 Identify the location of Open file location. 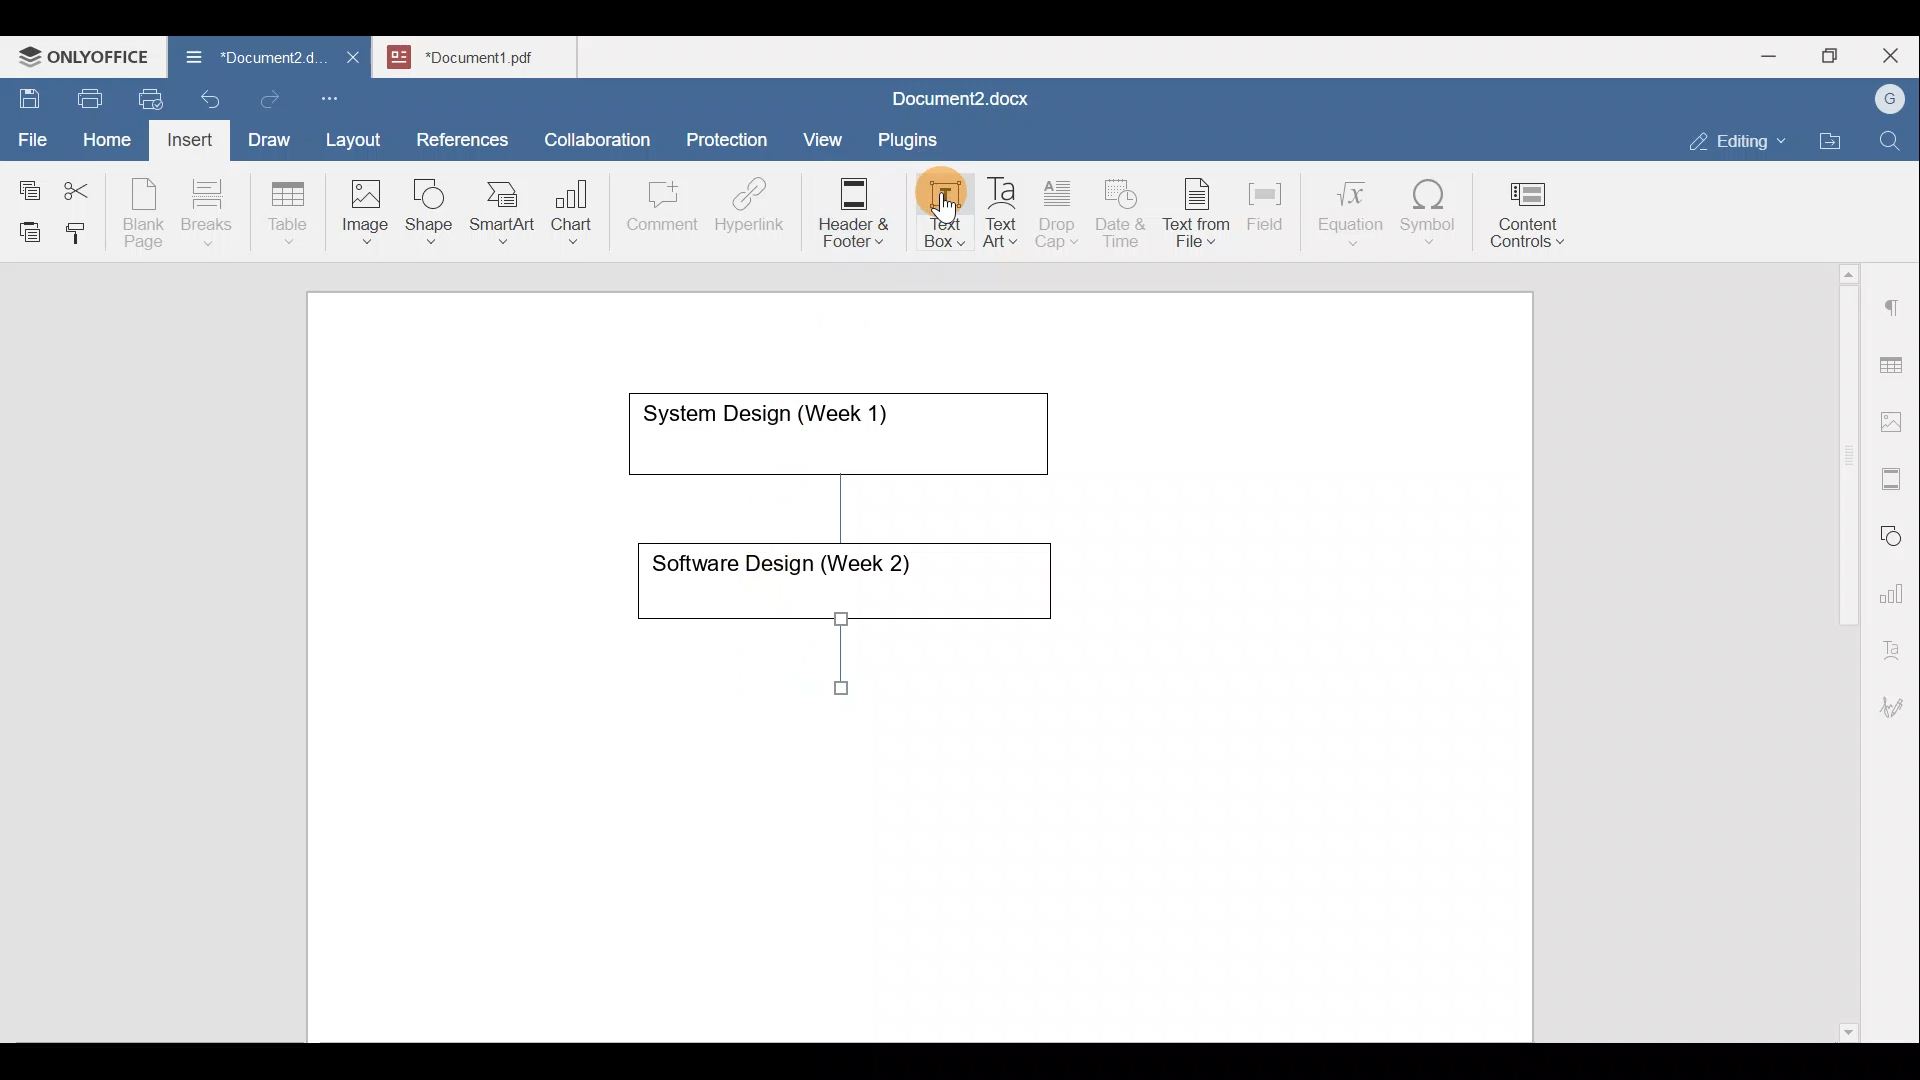
(1835, 143).